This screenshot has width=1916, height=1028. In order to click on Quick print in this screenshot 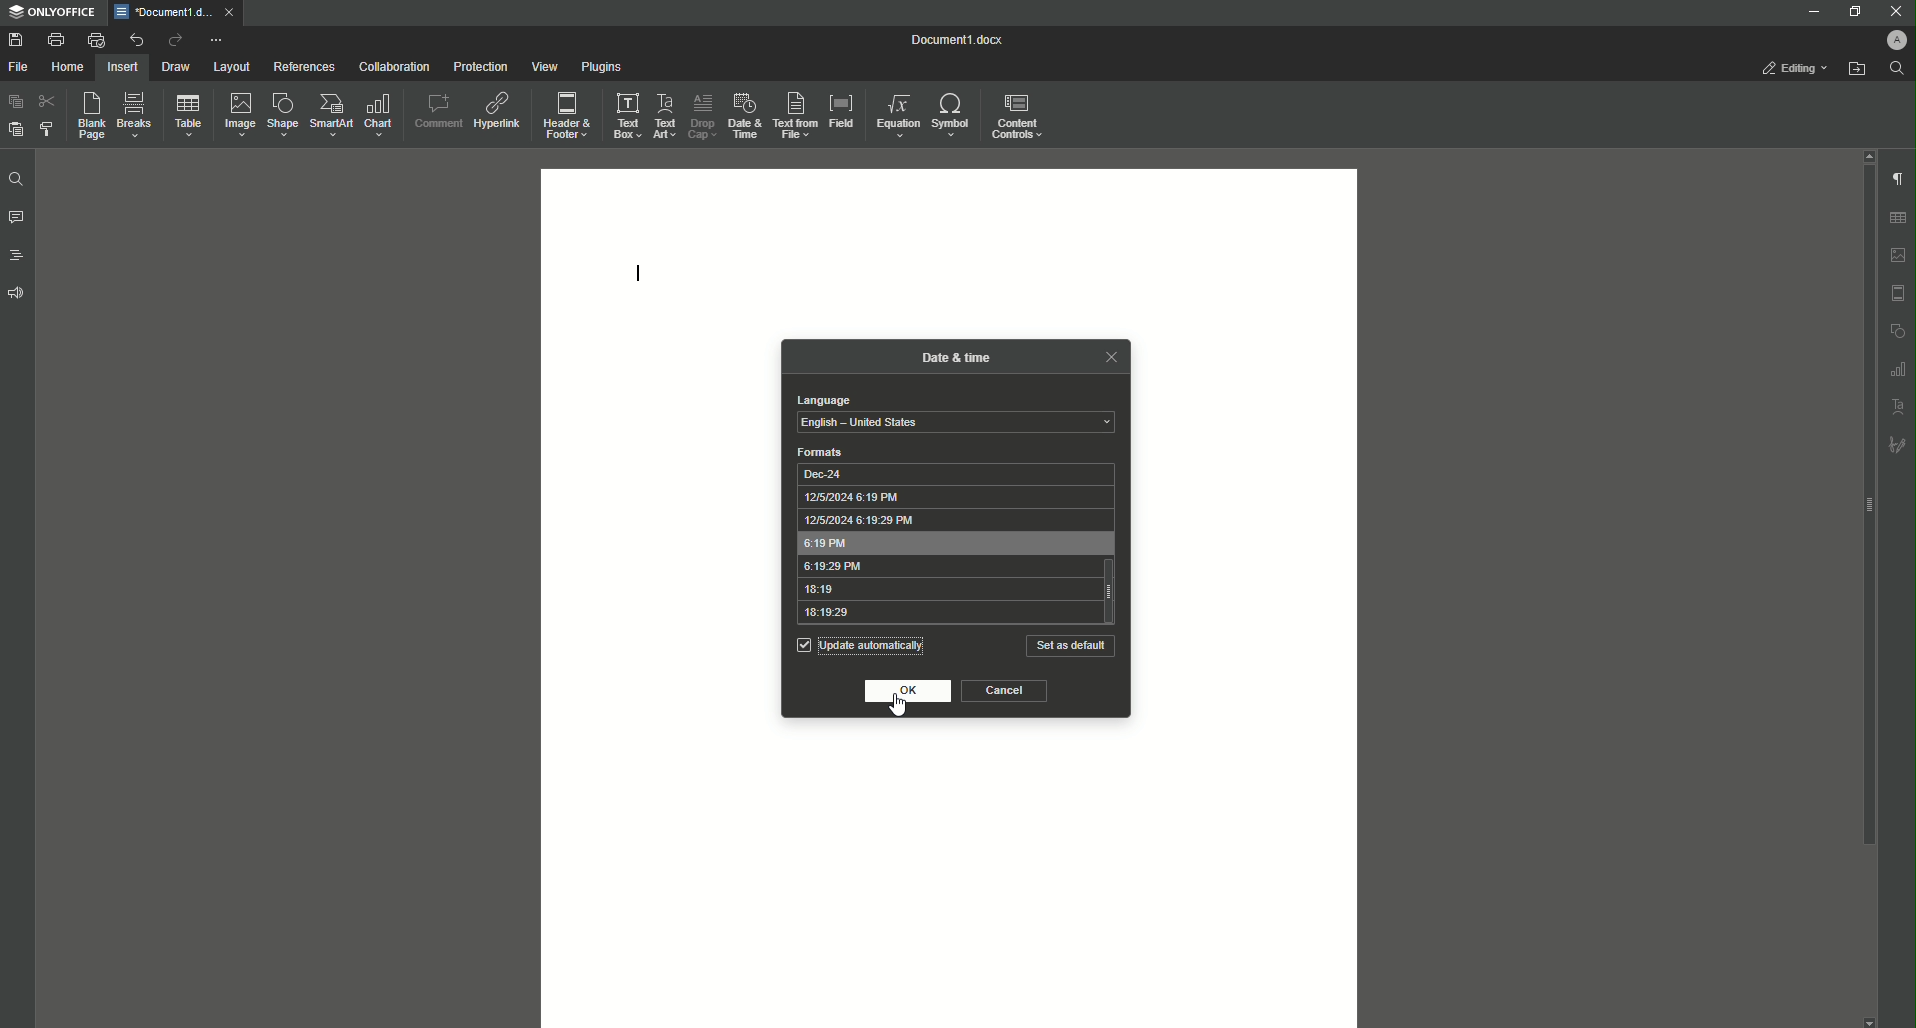, I will do `click(95, 40)`.